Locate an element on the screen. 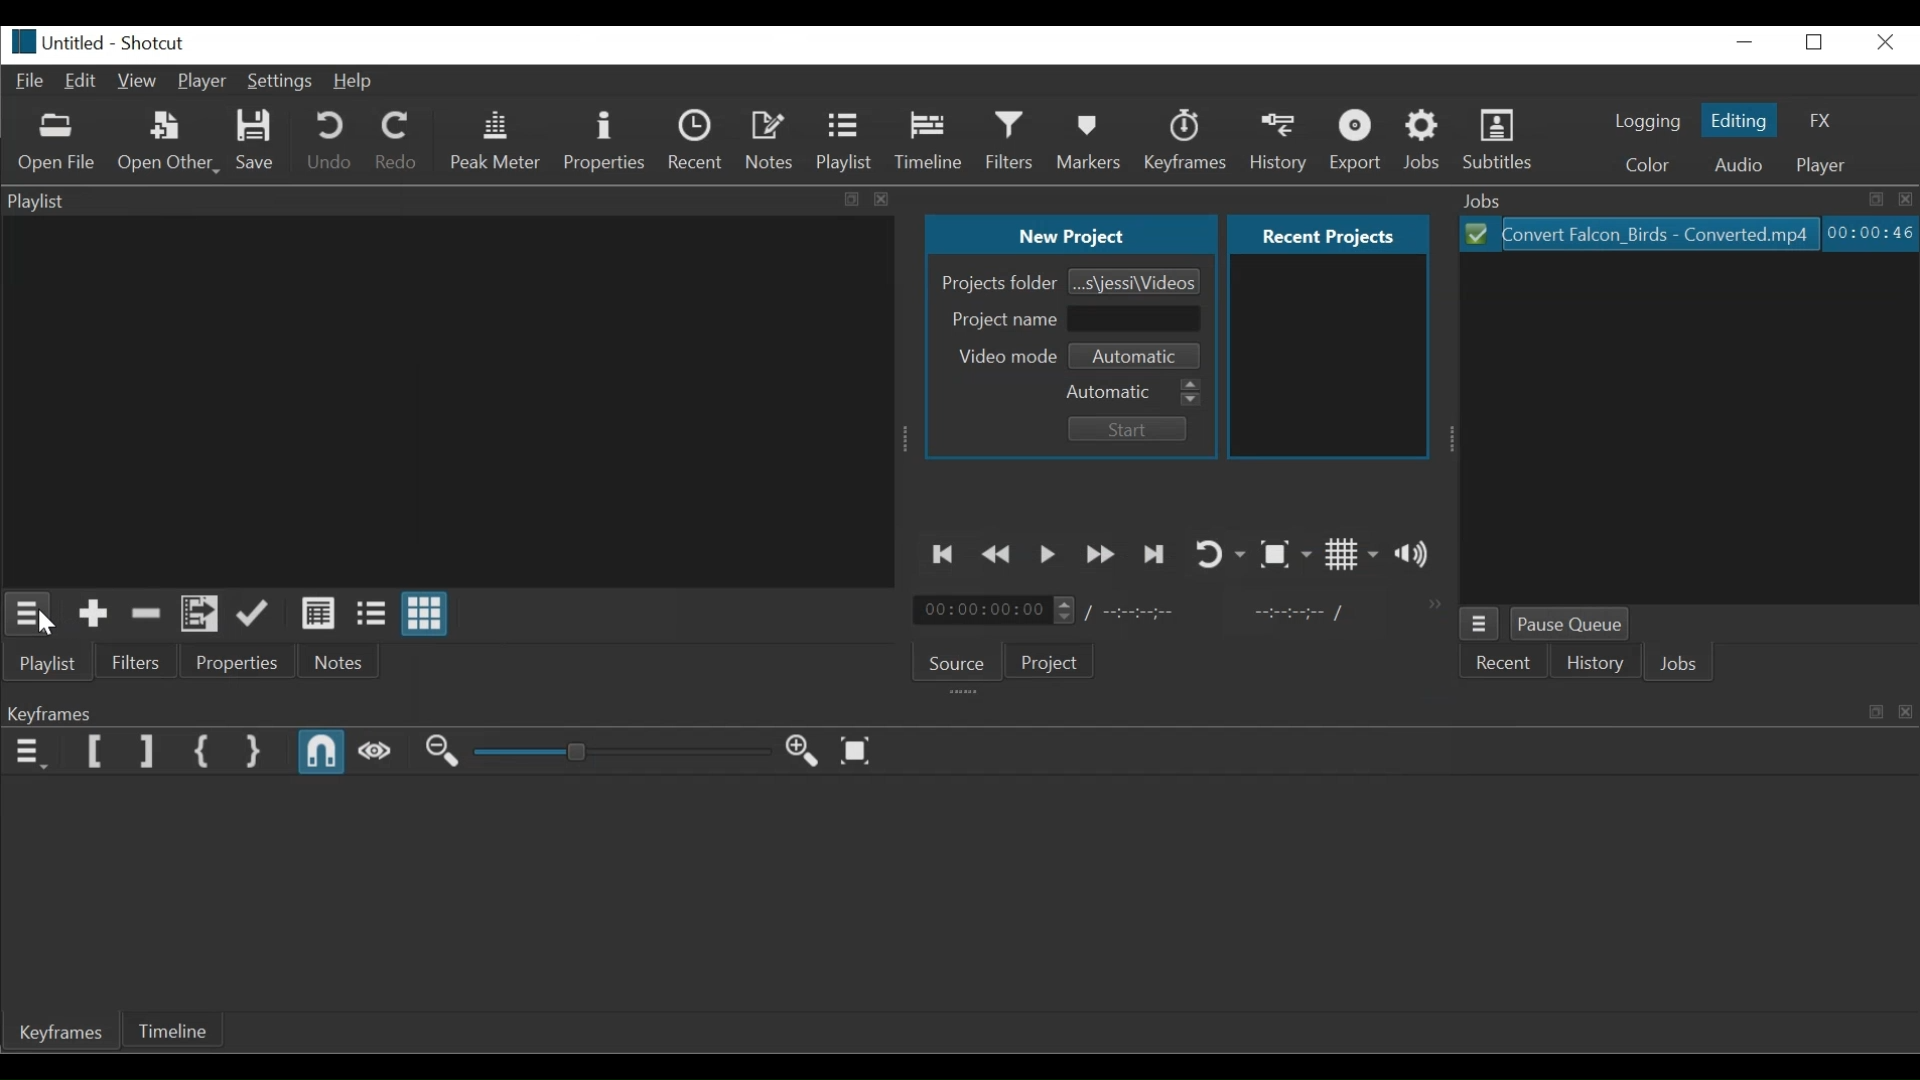  Scrub while dragging is located at coordinates (376, 752).